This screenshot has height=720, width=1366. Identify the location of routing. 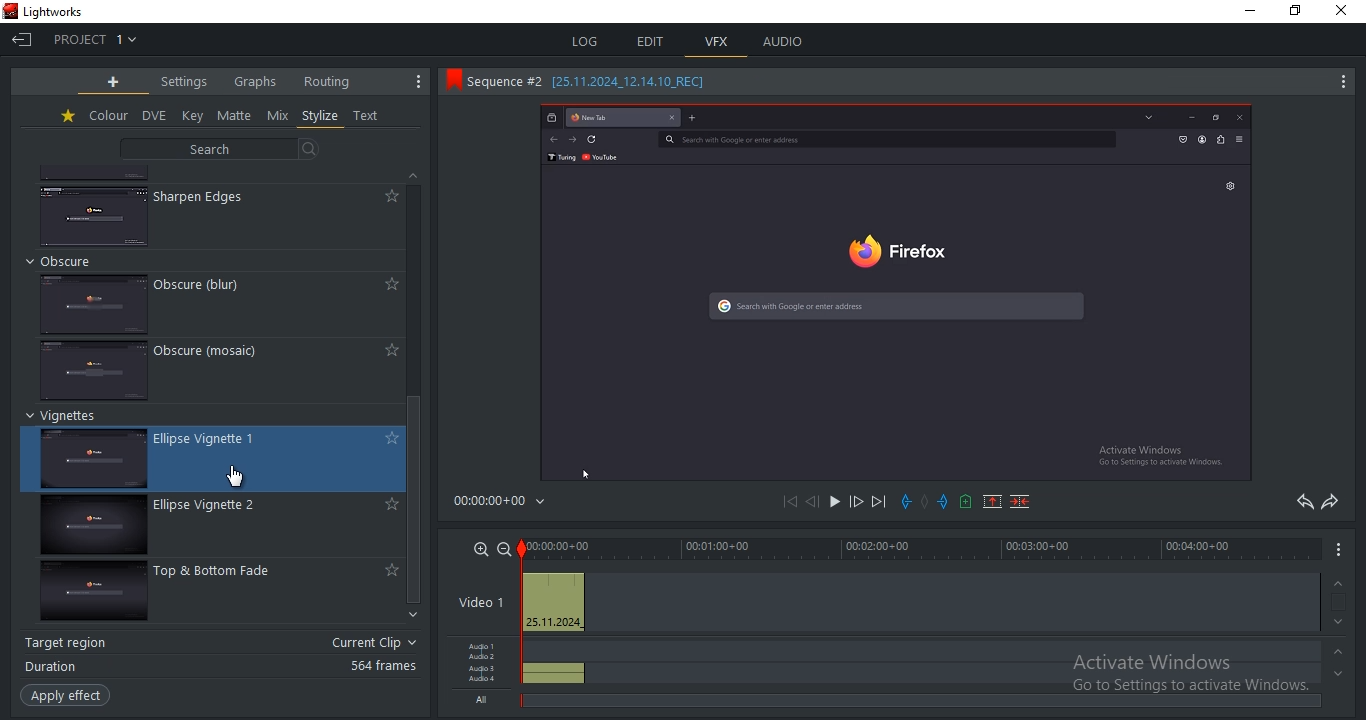
(328, 81).